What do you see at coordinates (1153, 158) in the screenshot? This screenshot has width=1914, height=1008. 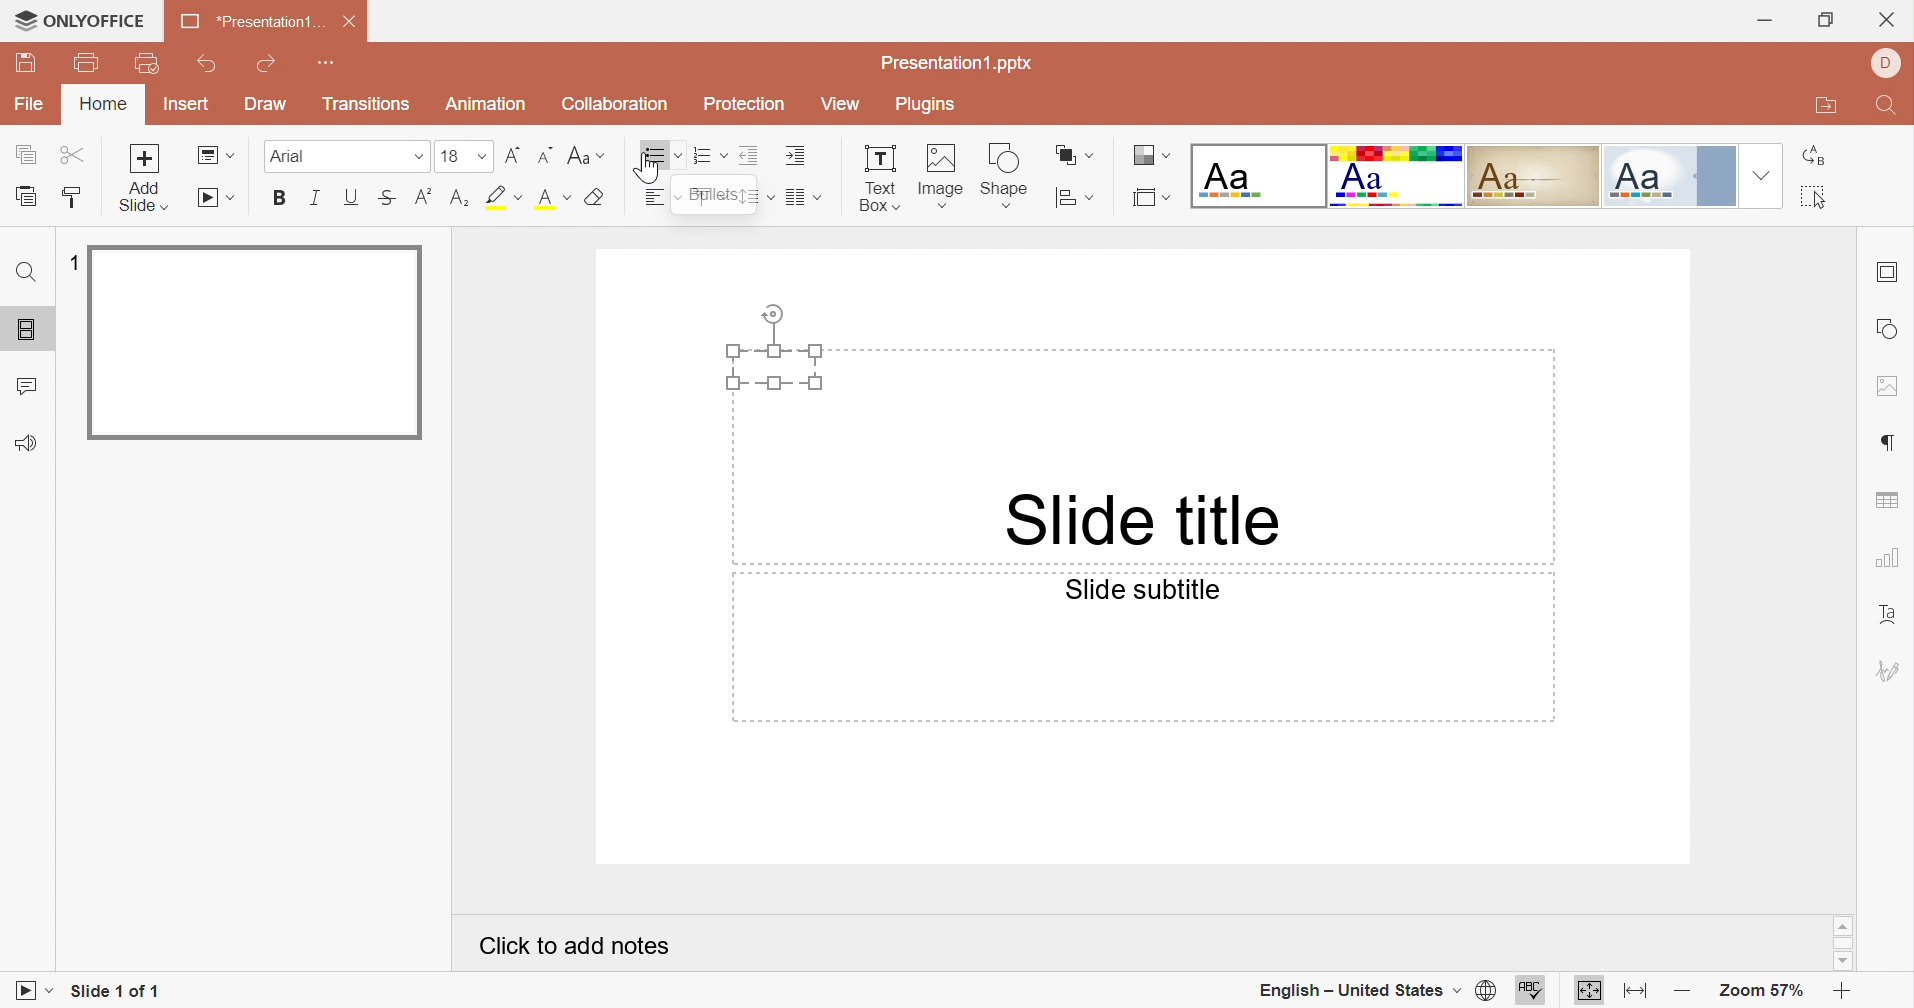 I see `Change color theme` at bounding box center [1153, 158].